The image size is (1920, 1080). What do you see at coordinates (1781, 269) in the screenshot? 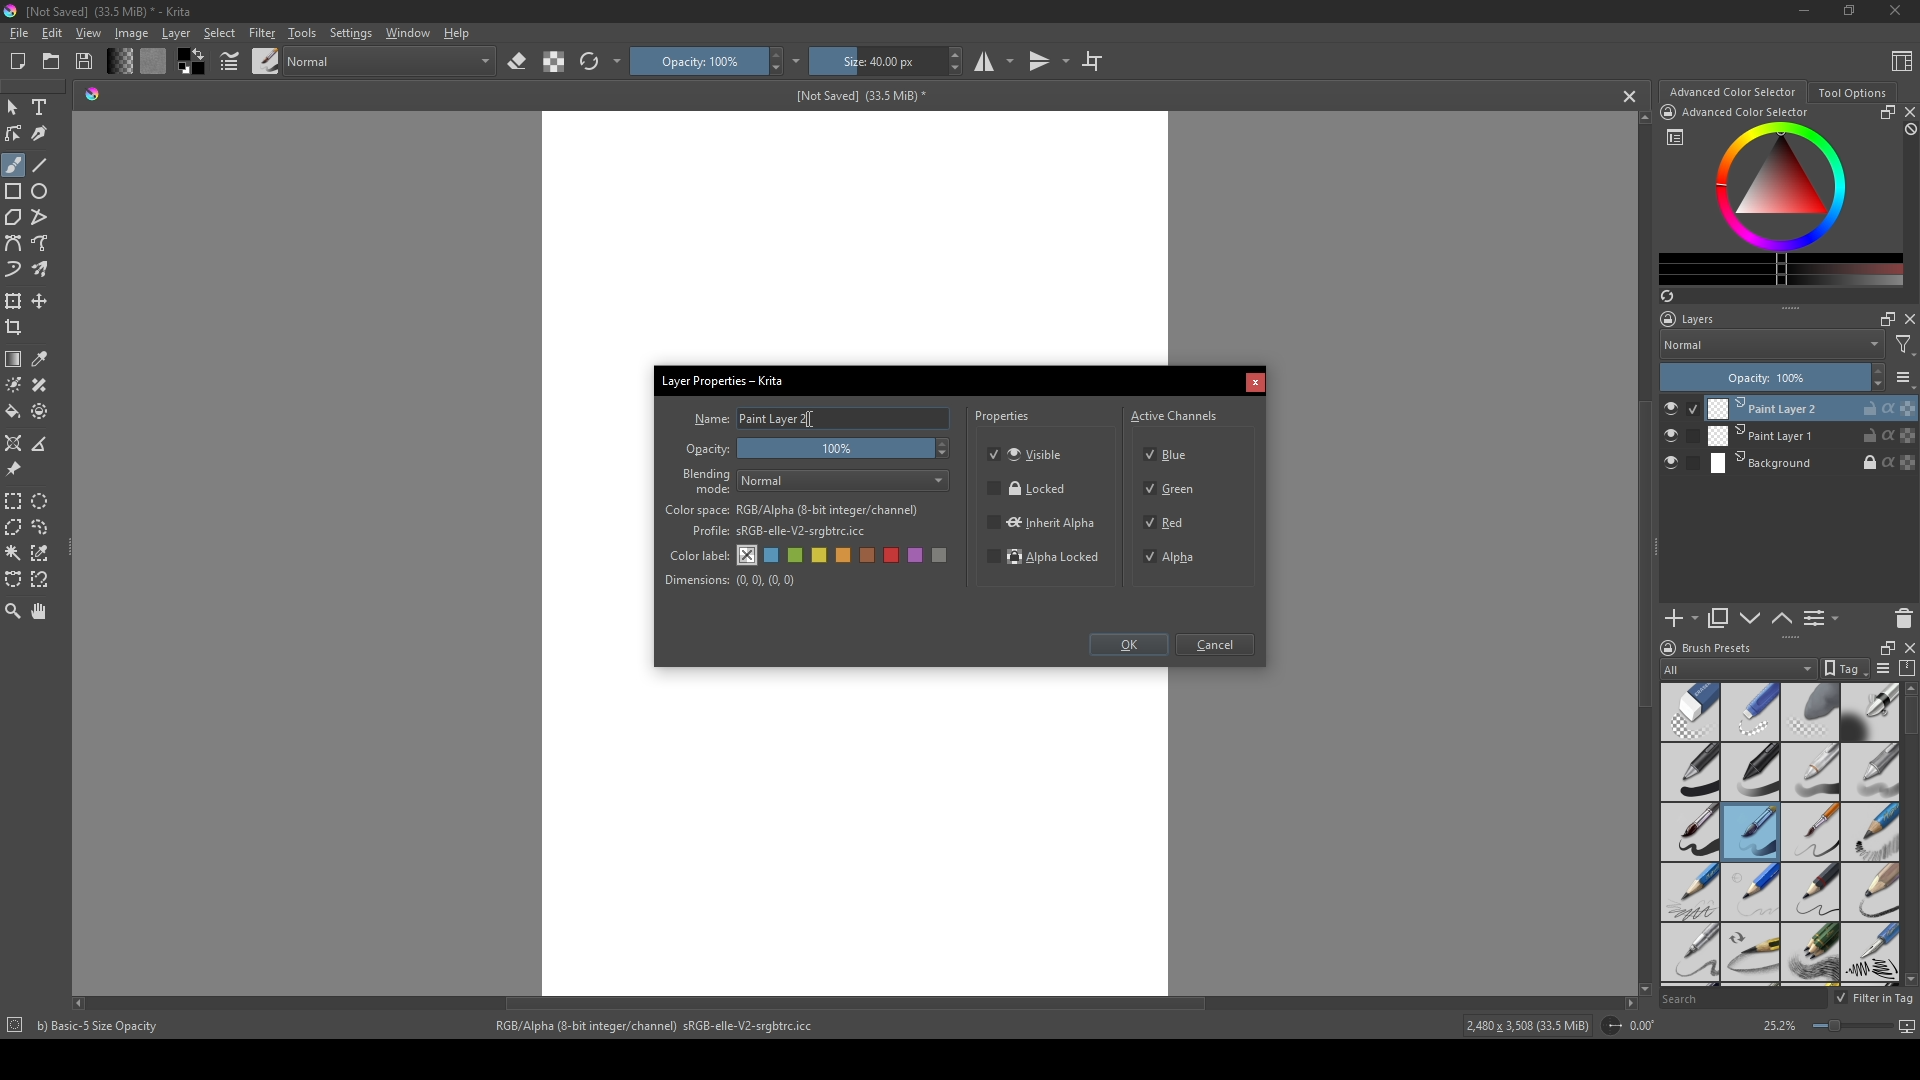
I see `change color` at bounding box center [1781, 269].